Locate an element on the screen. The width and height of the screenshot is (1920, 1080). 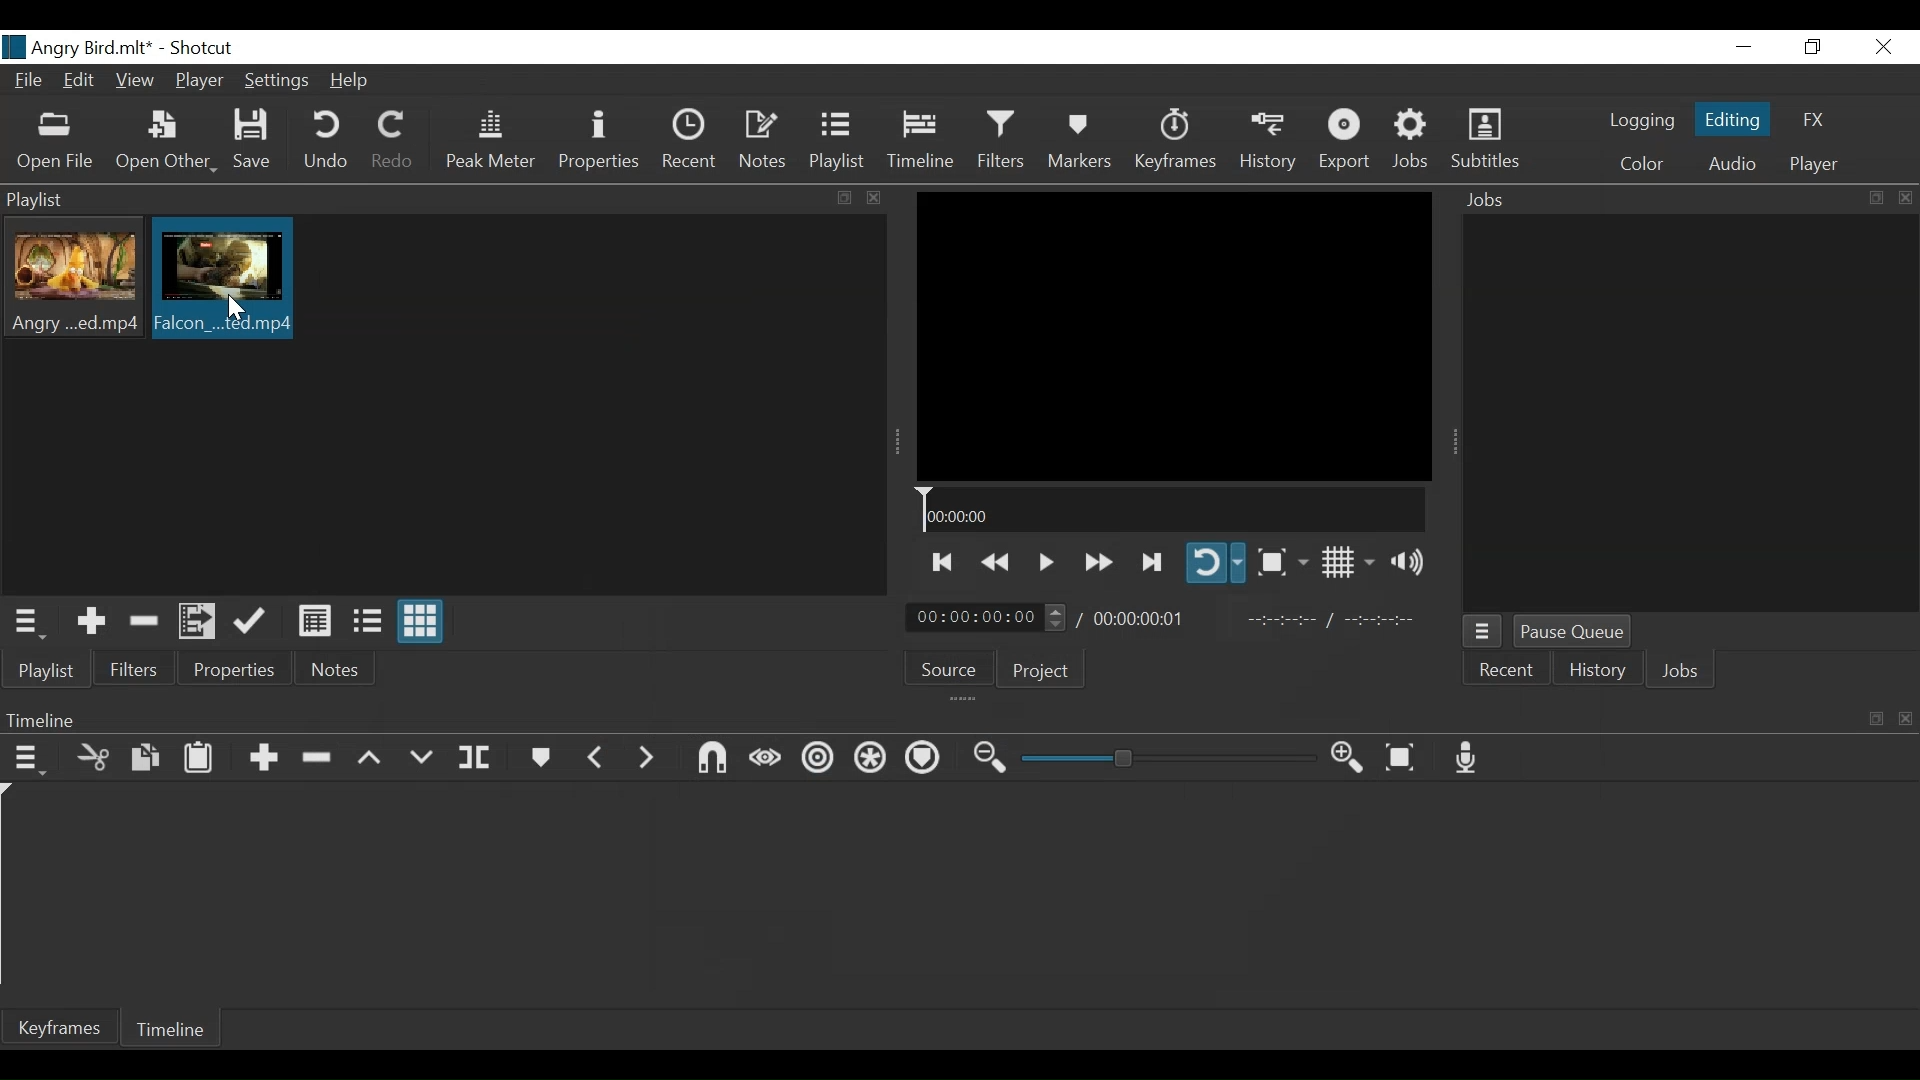
Add files to the playlist is located at coordinates (200, 619).